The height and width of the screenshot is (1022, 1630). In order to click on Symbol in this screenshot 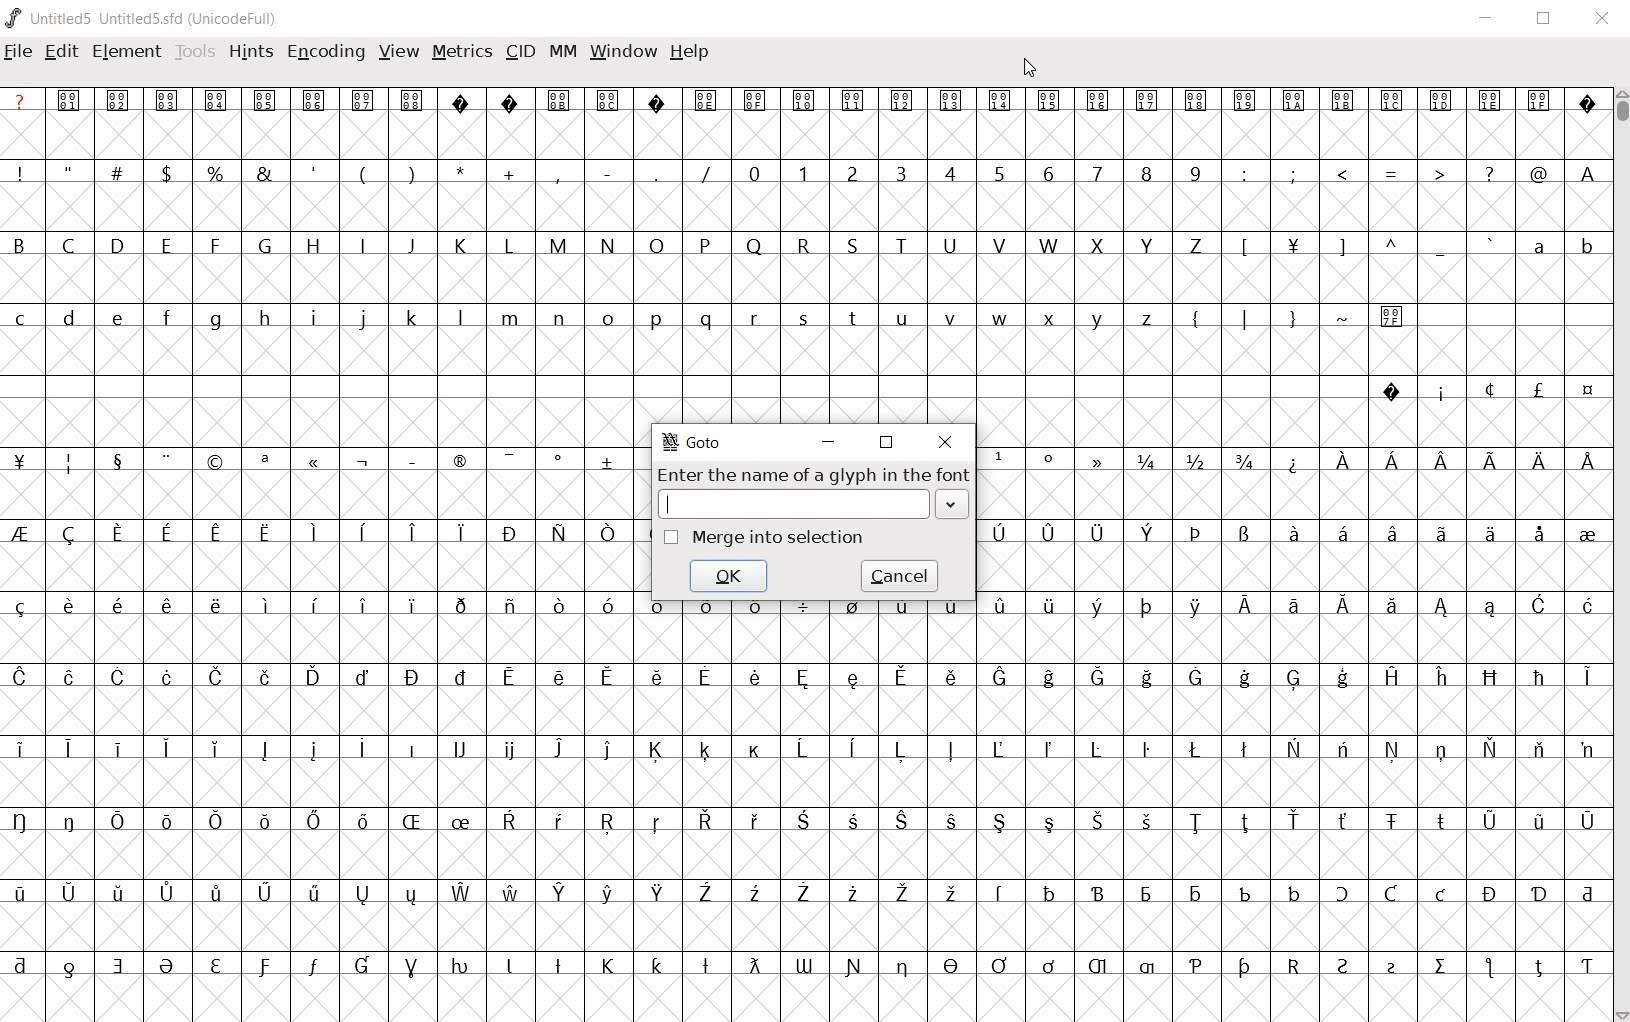, I will do `click(264, 675)`.